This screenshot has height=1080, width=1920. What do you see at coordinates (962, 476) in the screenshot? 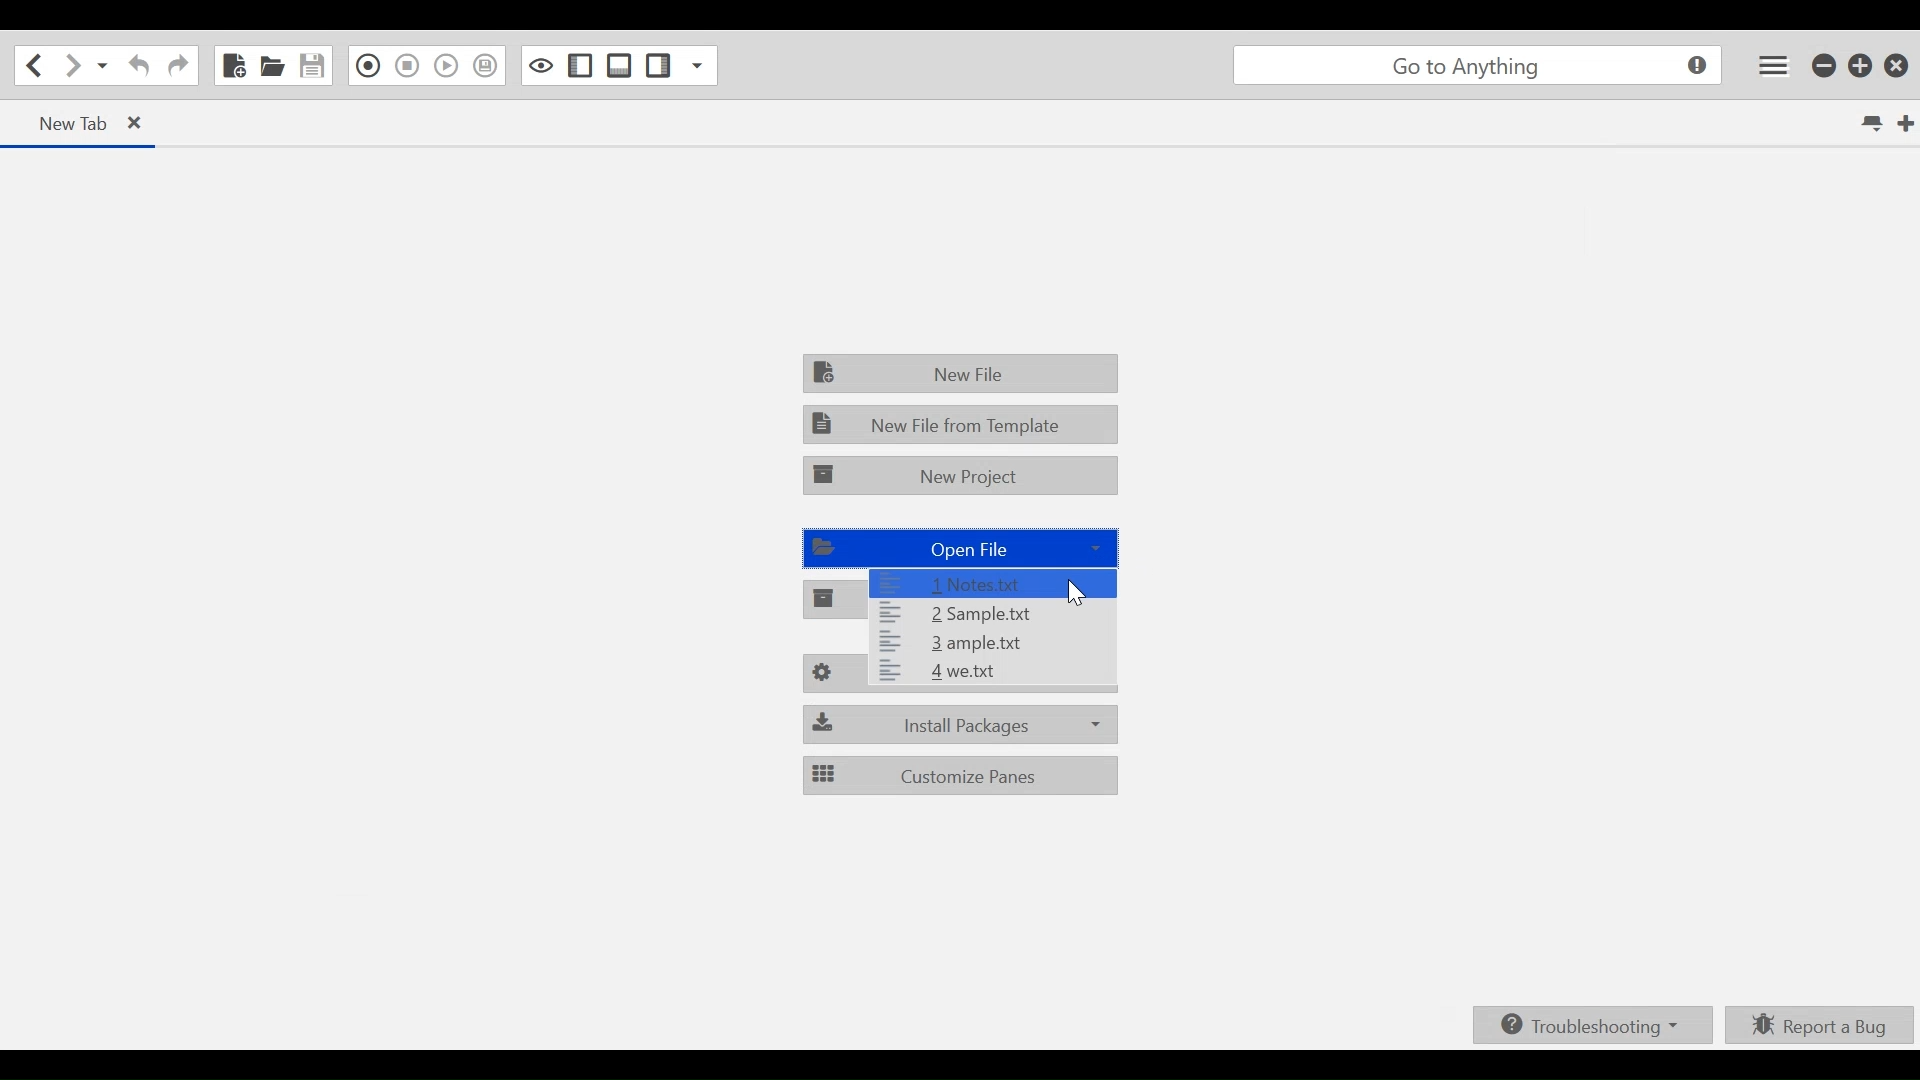
I see `New Project` at bounding box center [962, 476].